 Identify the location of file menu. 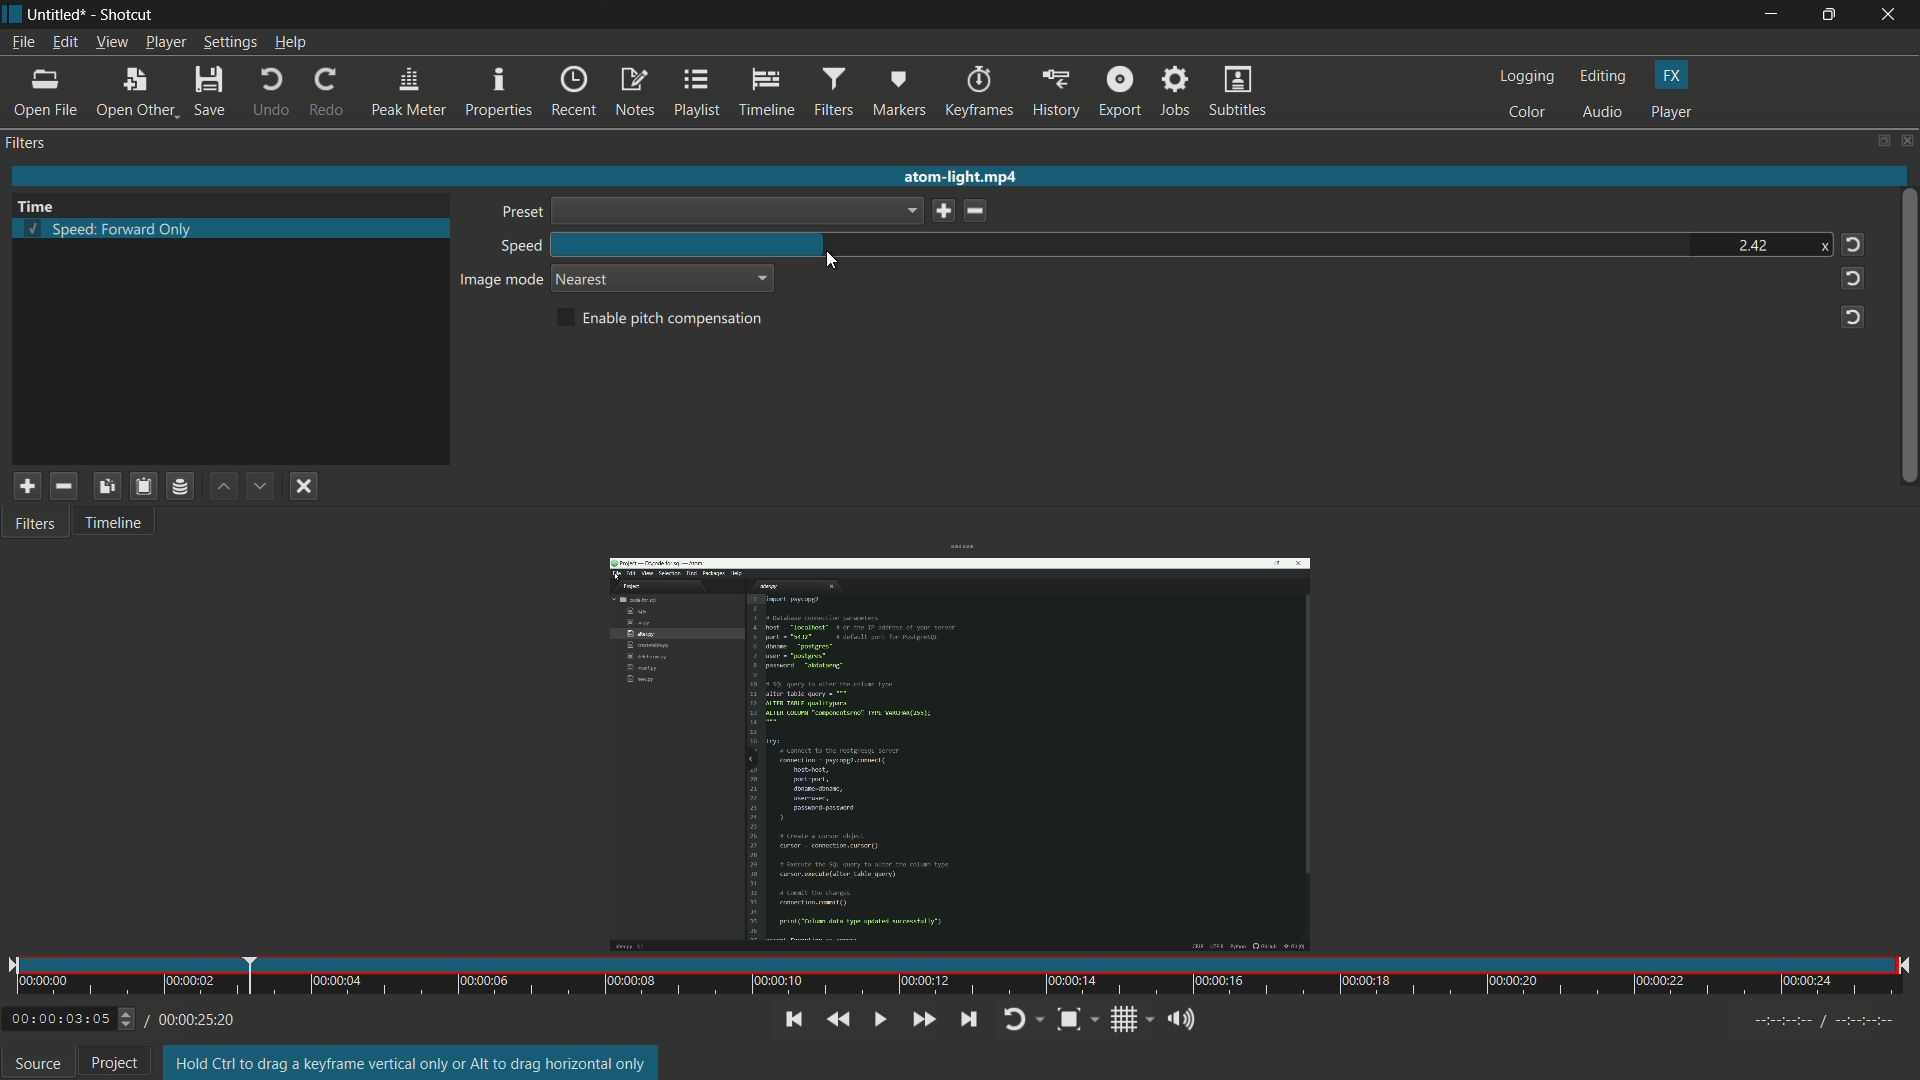
(22, 42).